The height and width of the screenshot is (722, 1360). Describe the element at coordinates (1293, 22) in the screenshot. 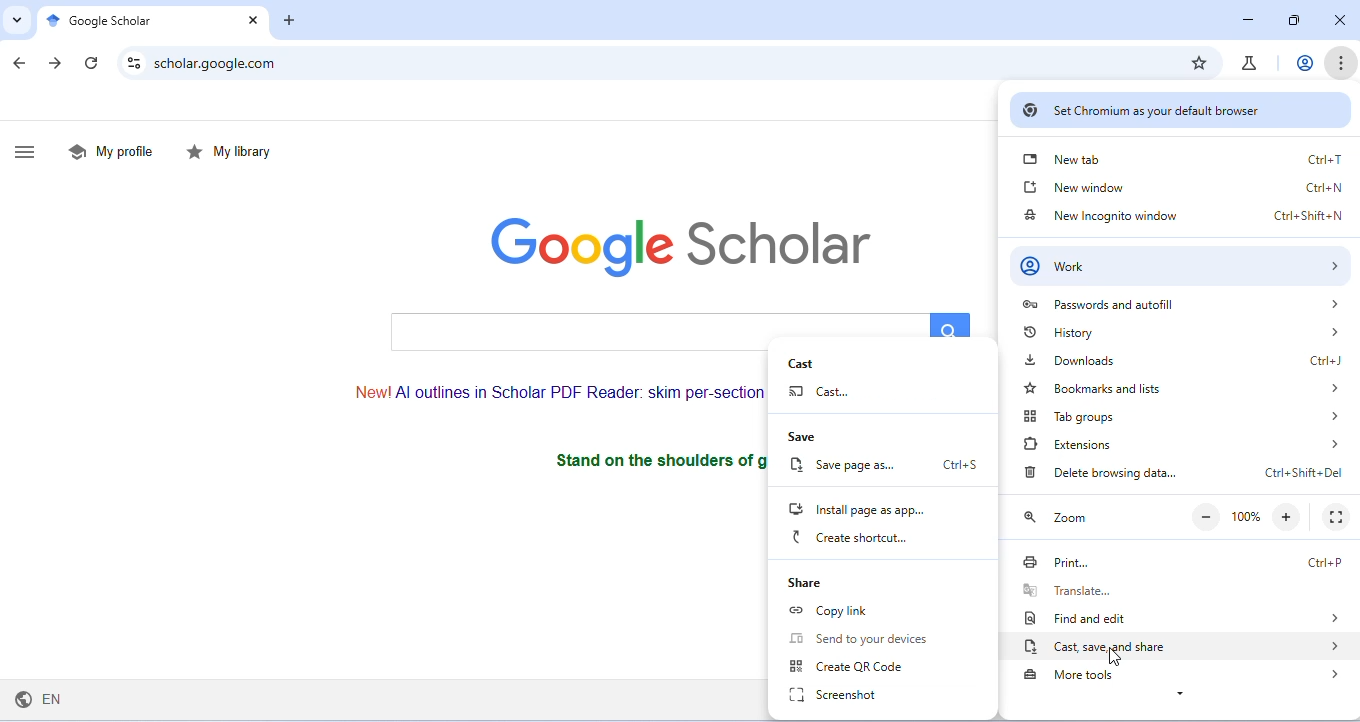

I see `maximize` at that location.